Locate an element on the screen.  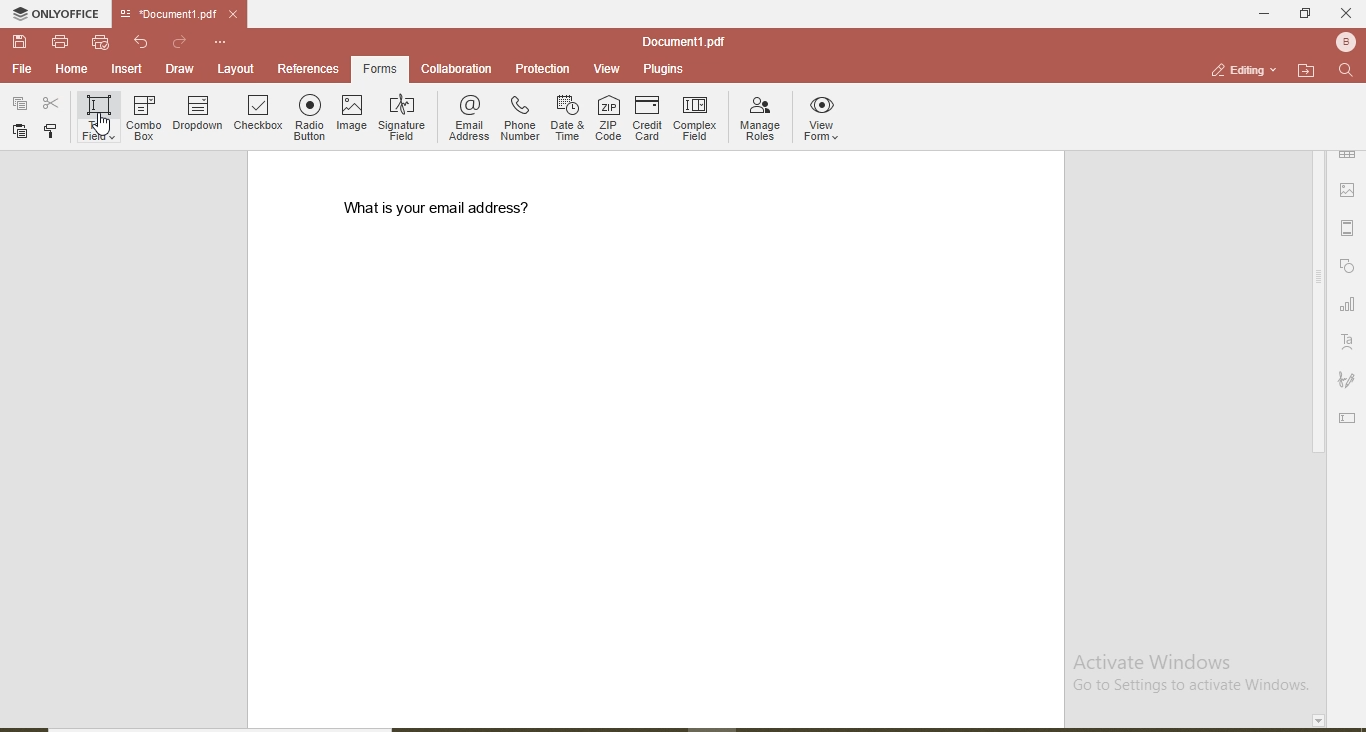
close is located at coordinates (1346, 13).